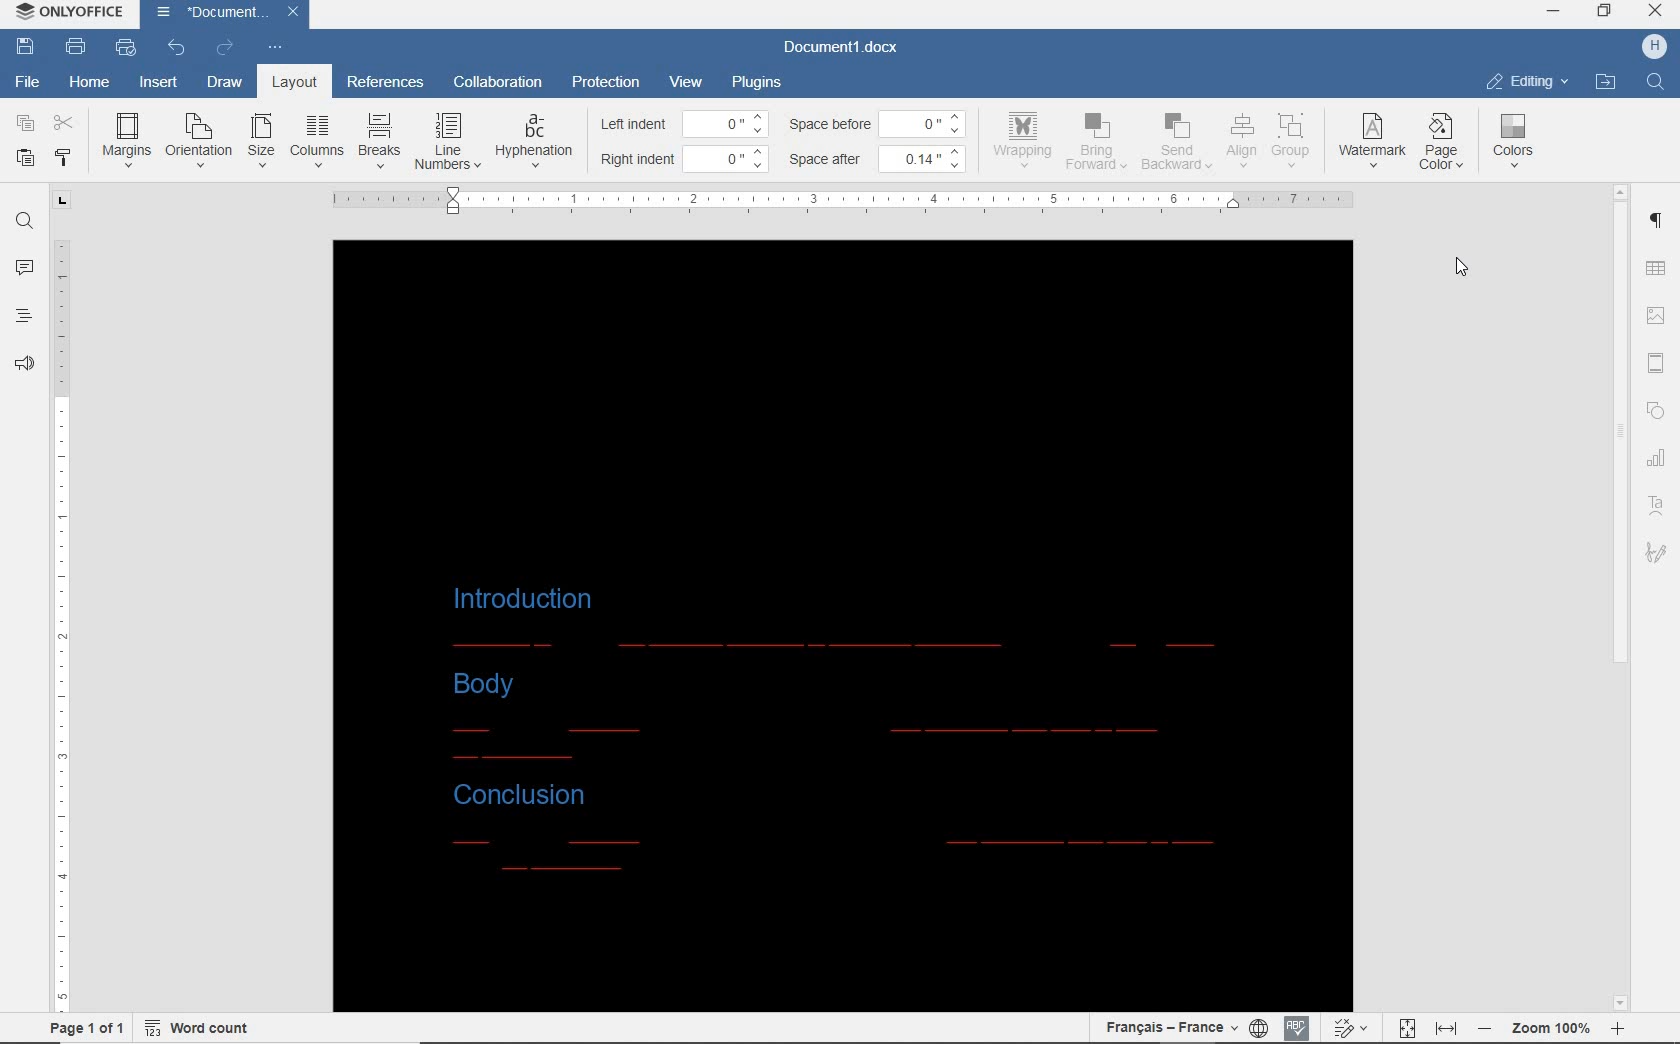 This screenshot has width=1680, height=1044. Describe the element at coordinates (29, 83) in the screenshot. I see `file` at that location.